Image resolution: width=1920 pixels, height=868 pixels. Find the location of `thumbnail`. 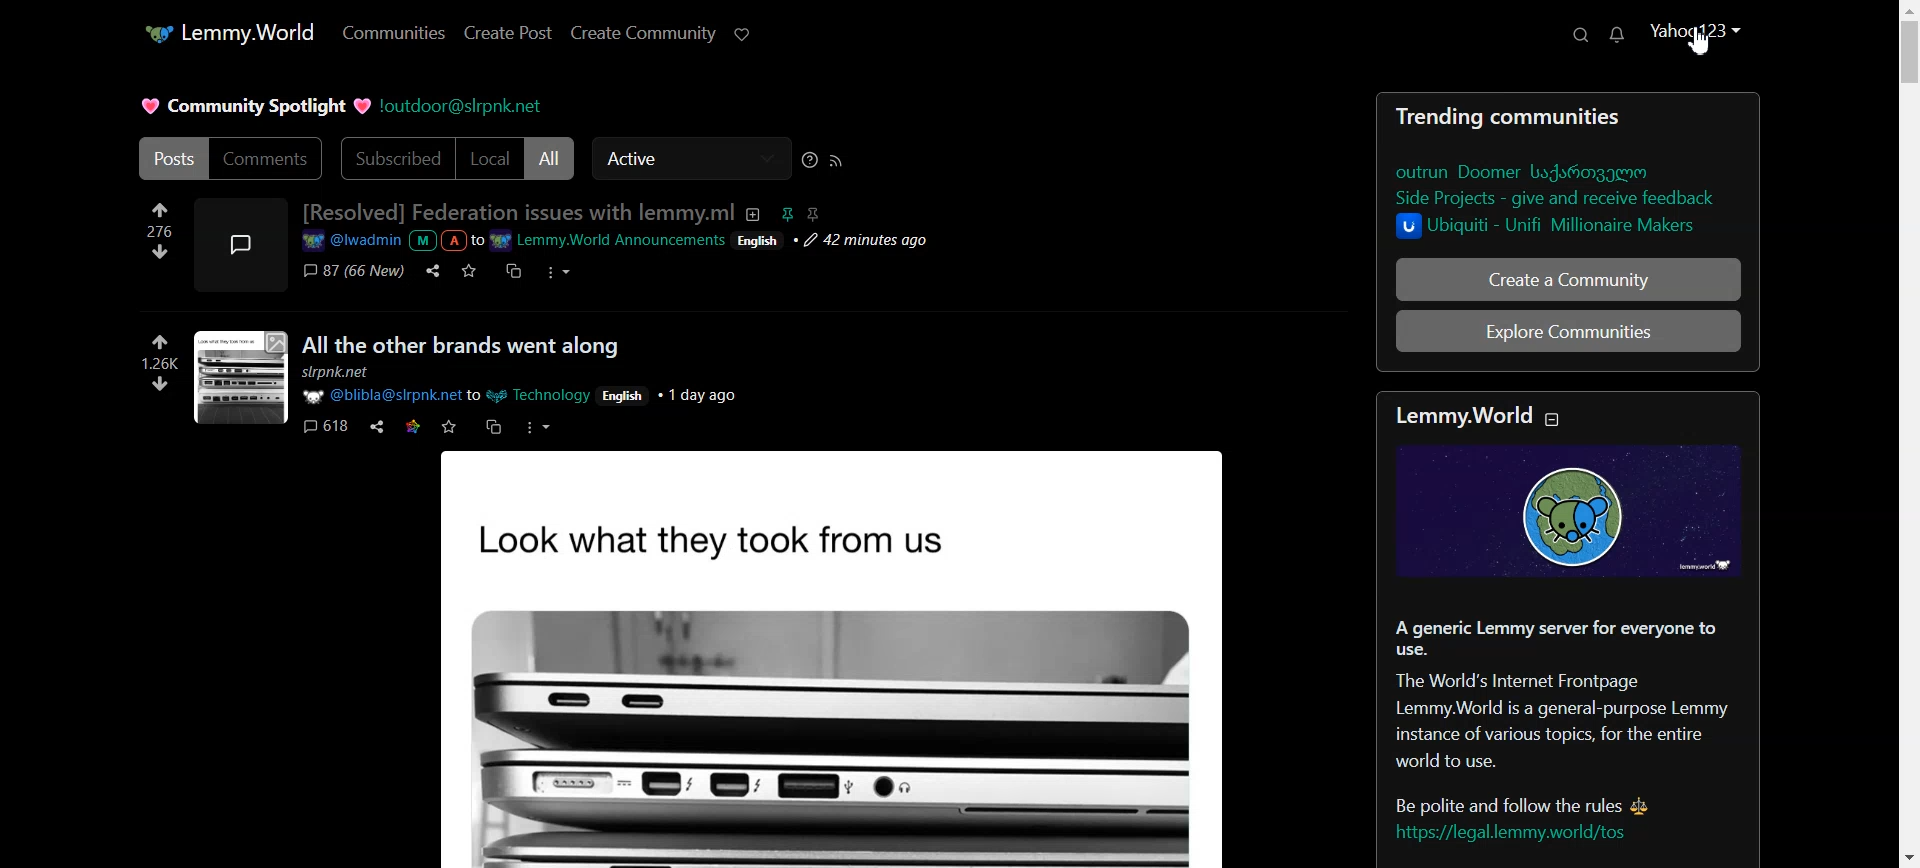

thumbnail is located at coordinates (240, 243).